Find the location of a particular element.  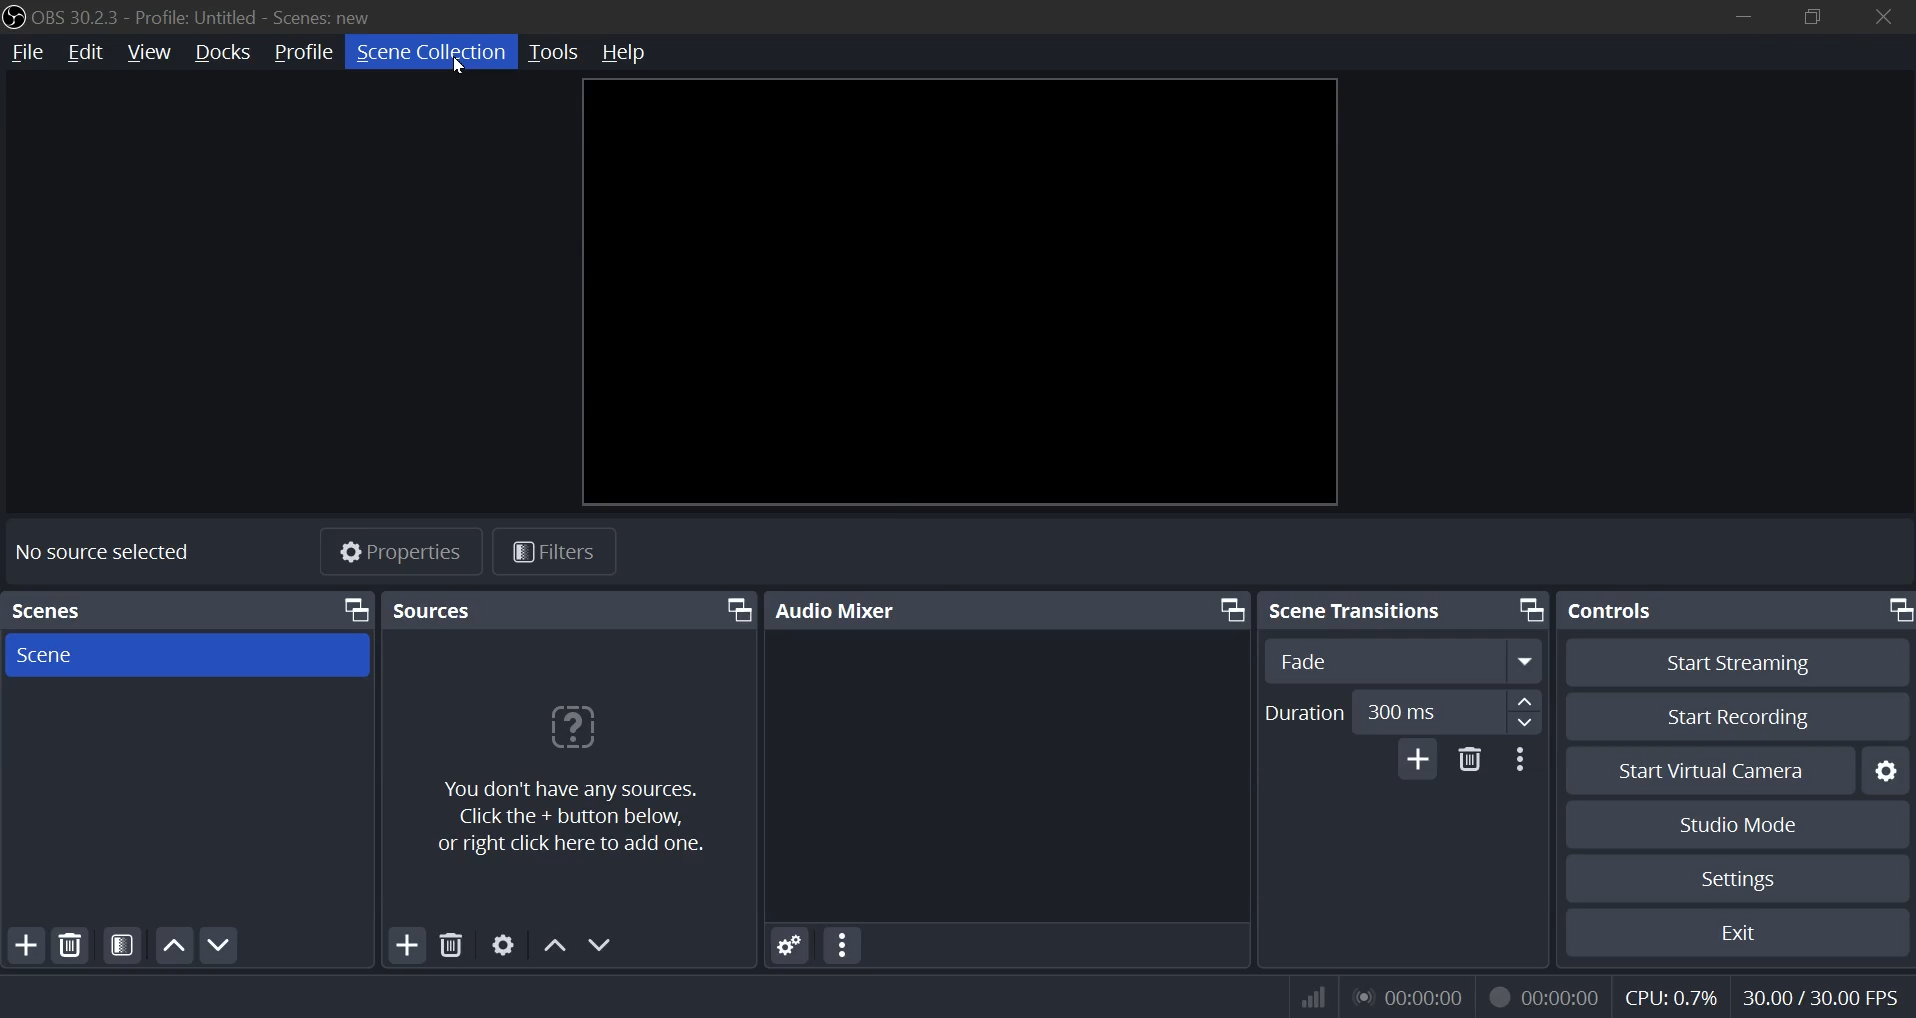

move up scene is located at coordinates (173, 944).